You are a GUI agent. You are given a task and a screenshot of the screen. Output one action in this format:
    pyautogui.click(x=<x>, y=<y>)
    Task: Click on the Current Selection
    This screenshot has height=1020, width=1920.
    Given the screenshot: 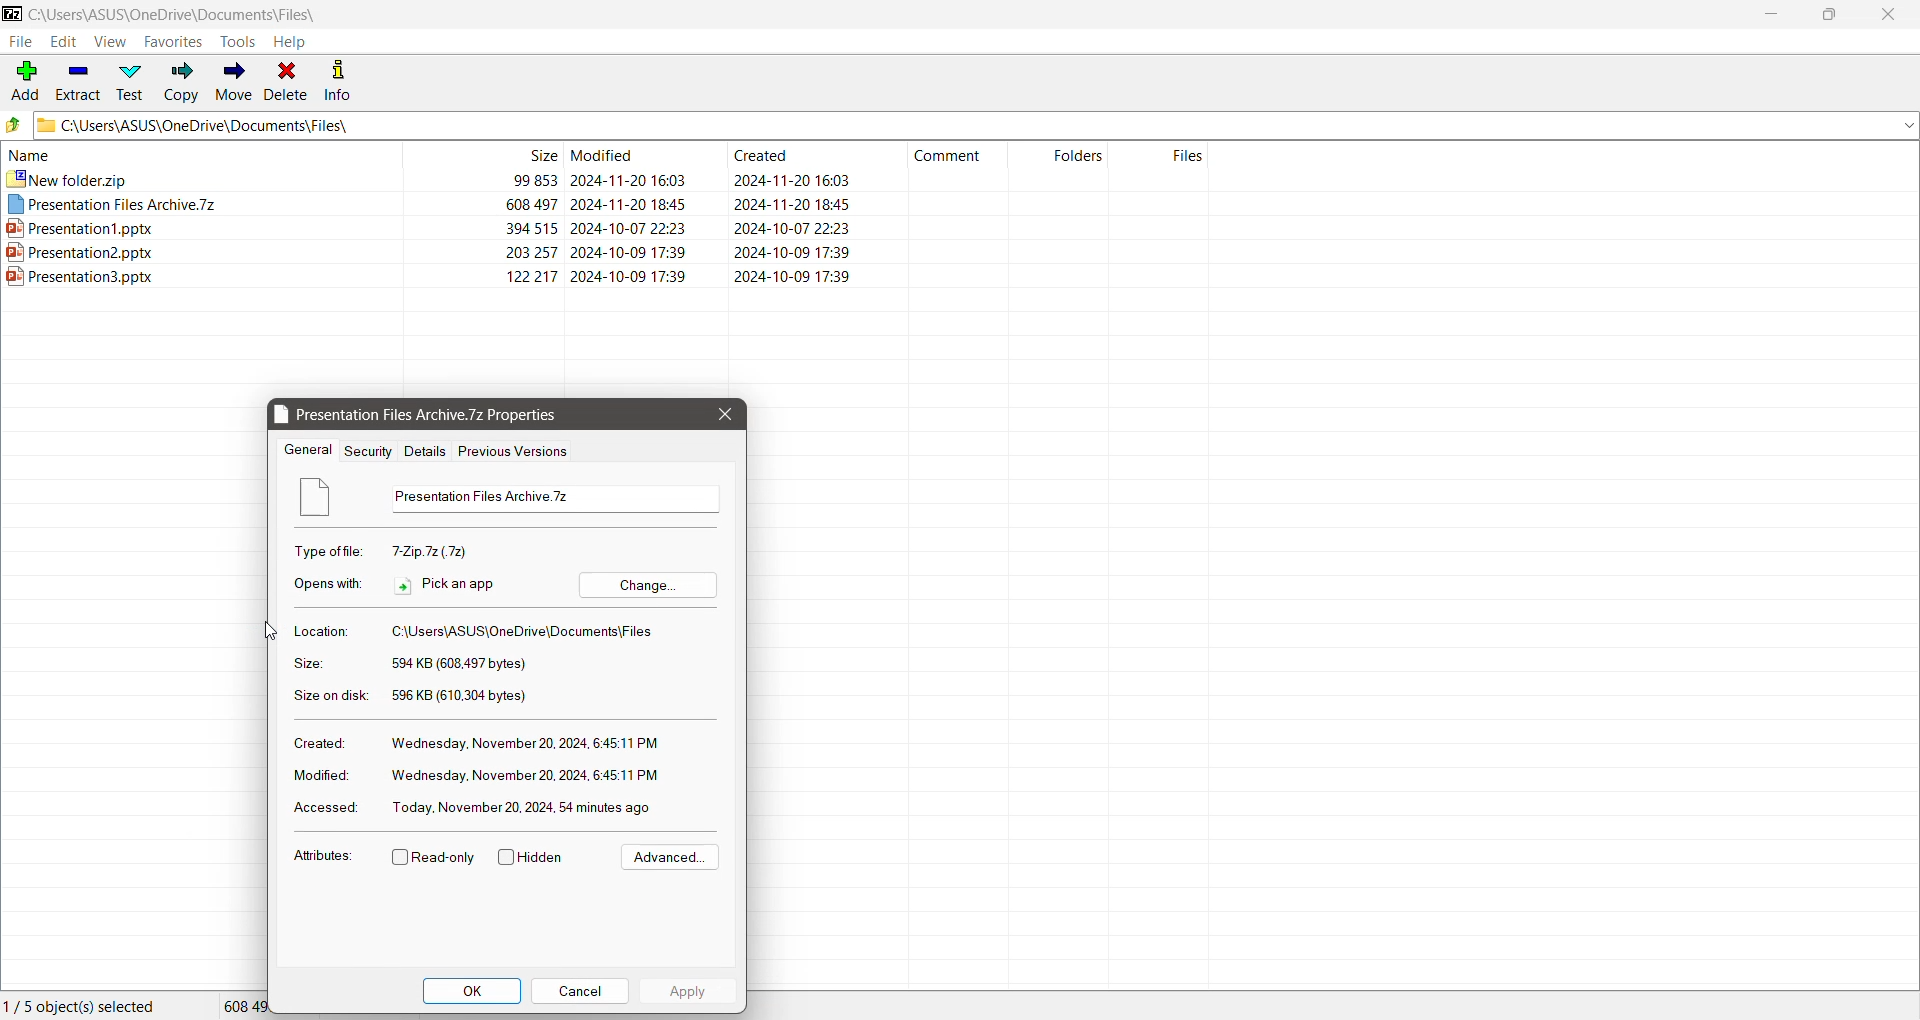 What is the action you would take?
    pyautogui.click(x=88, y=1006)
    